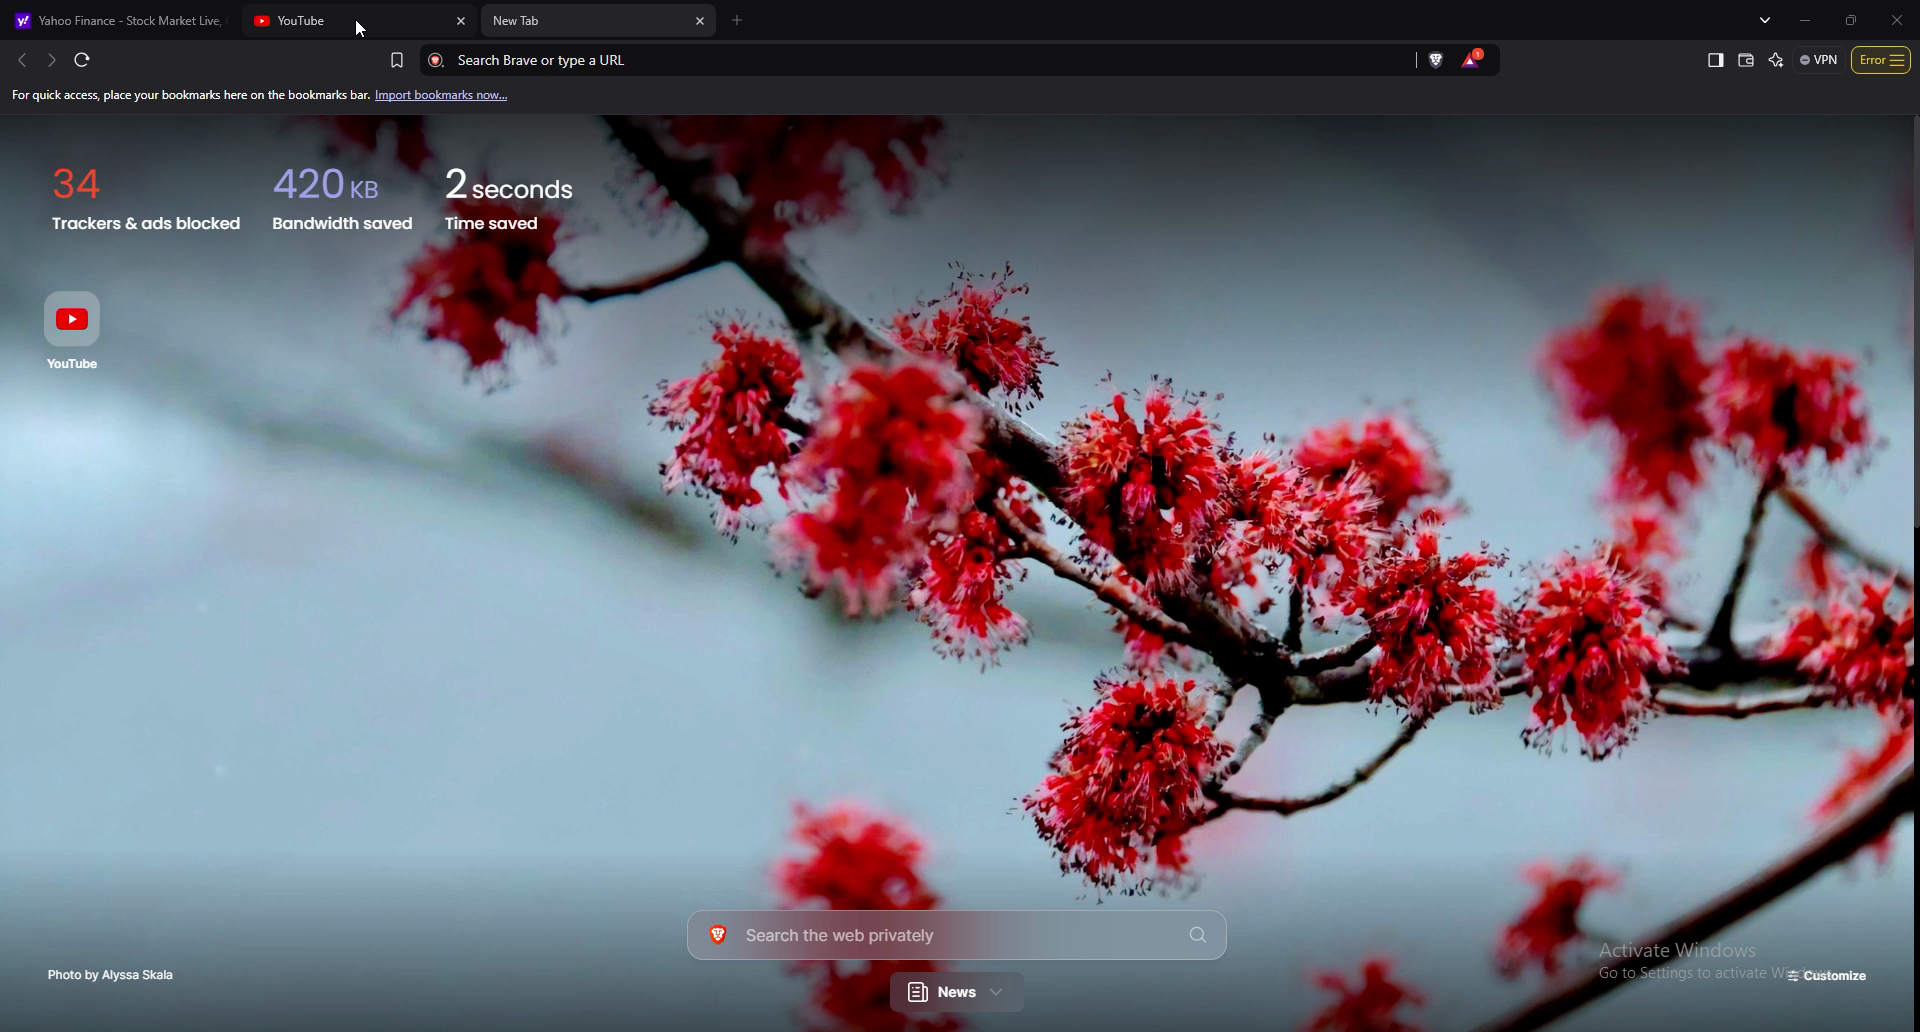 Image resolution: width=1920 pixels, height=1032 pixels. Describe the element at coordinates (959, 994) in the screenshot. I see `news` at that location.